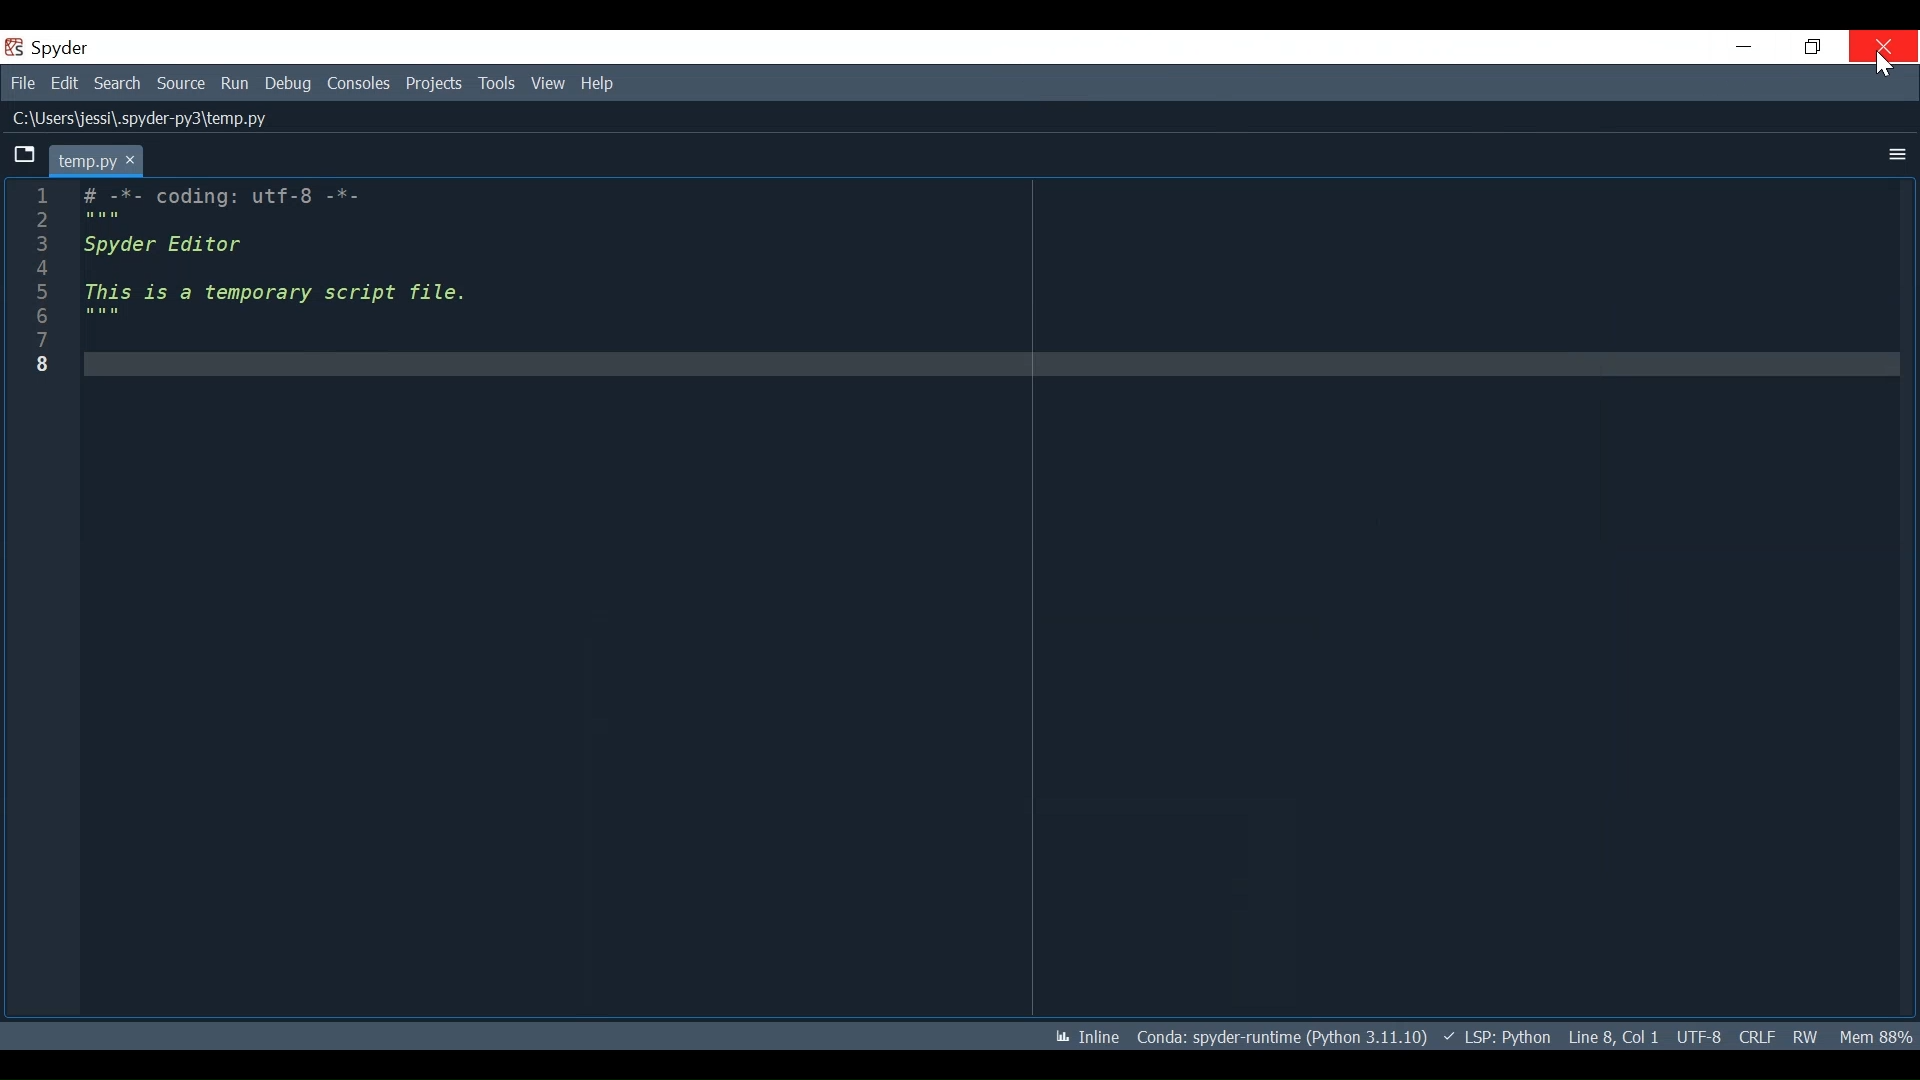 This screenshot has height=1080, width=1920. What do you see at coordinates (358, 84) in the screenshot?
I see `Consoles` at bounding box center [358, 84].